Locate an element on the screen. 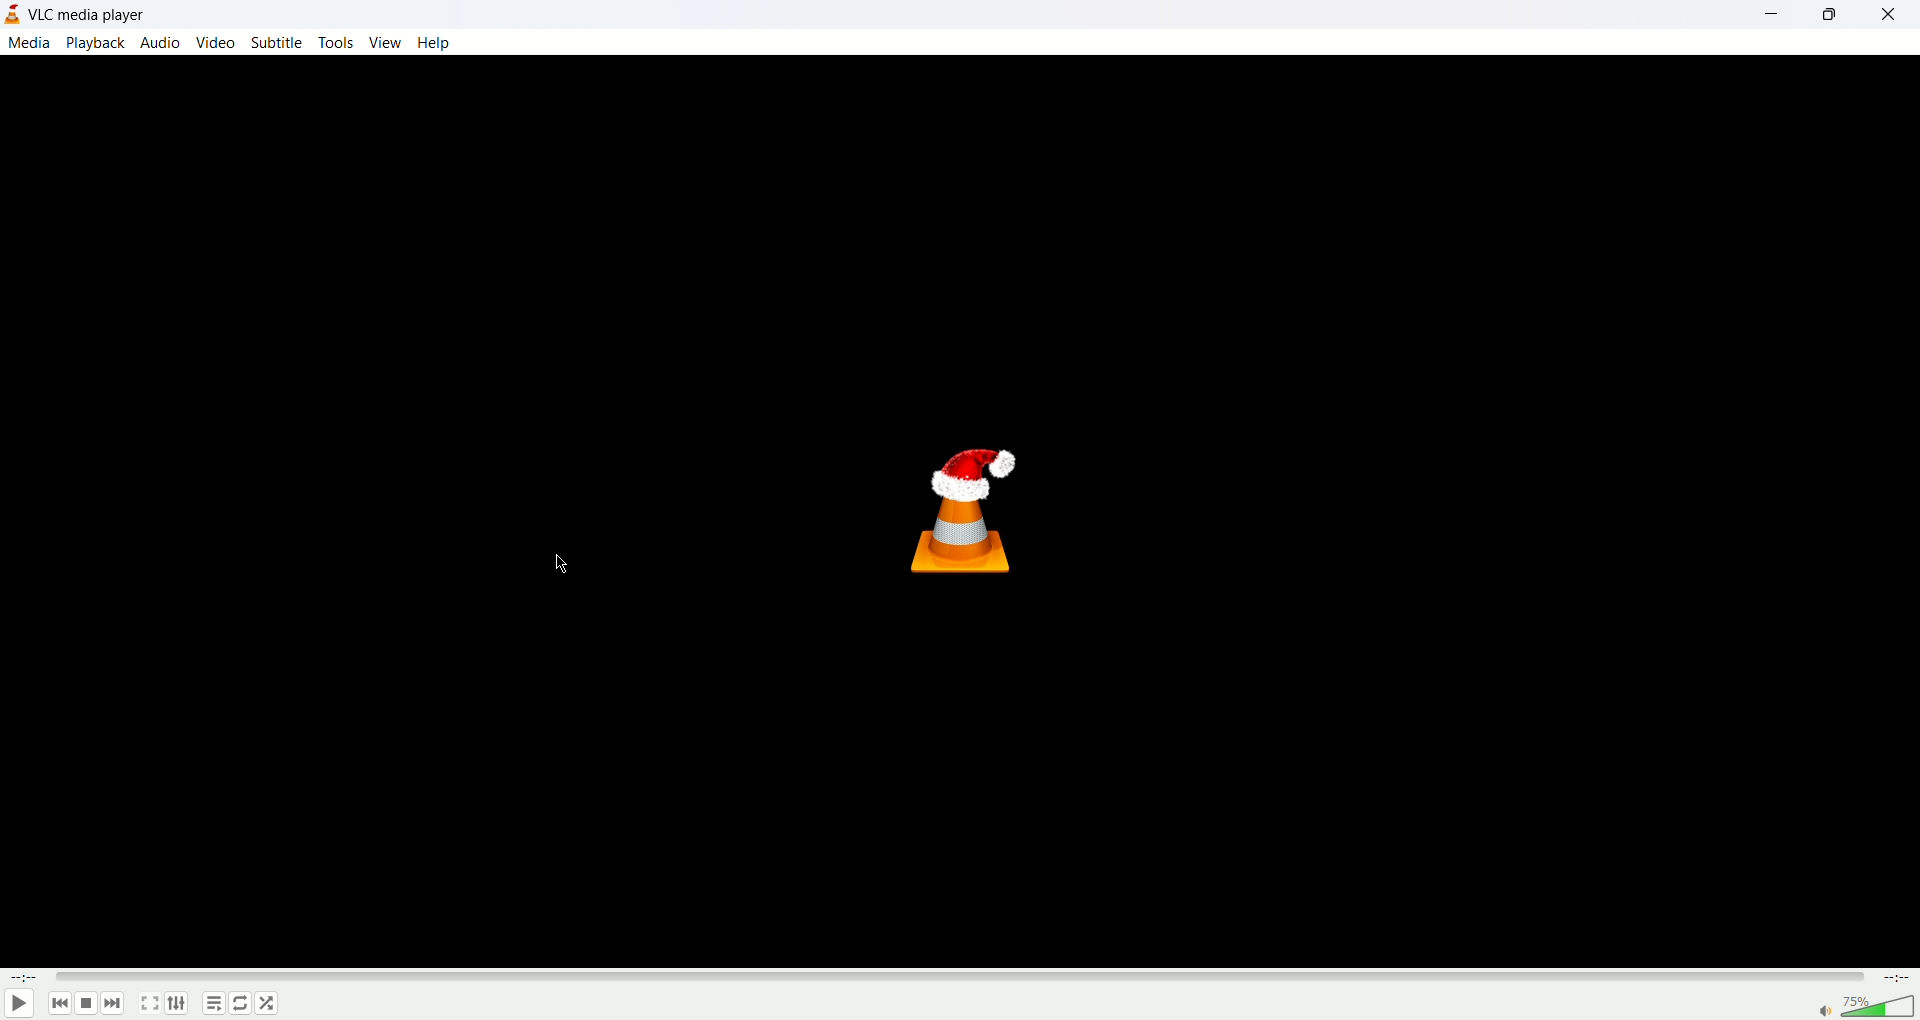  maximize is located at coordinates (1841, 16).